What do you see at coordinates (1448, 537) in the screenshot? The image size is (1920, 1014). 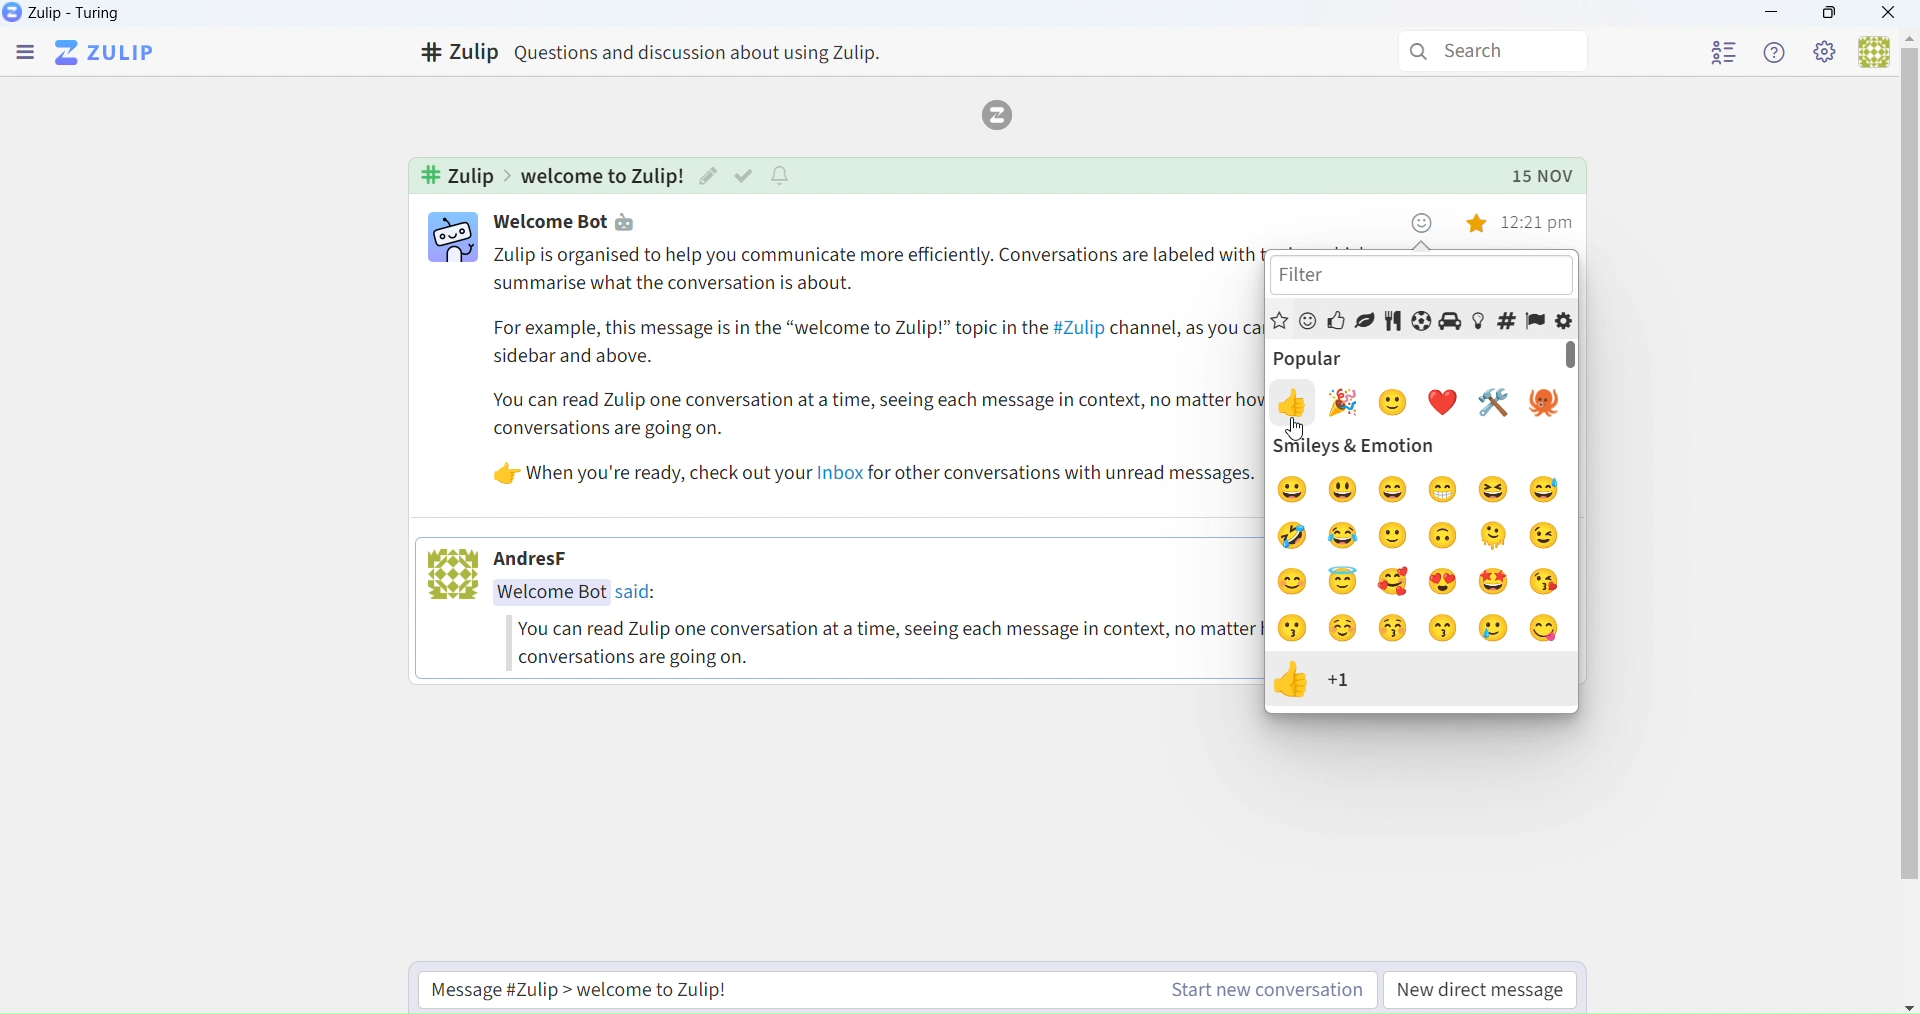 I see `upside down` at bounding box center [1448, 537].